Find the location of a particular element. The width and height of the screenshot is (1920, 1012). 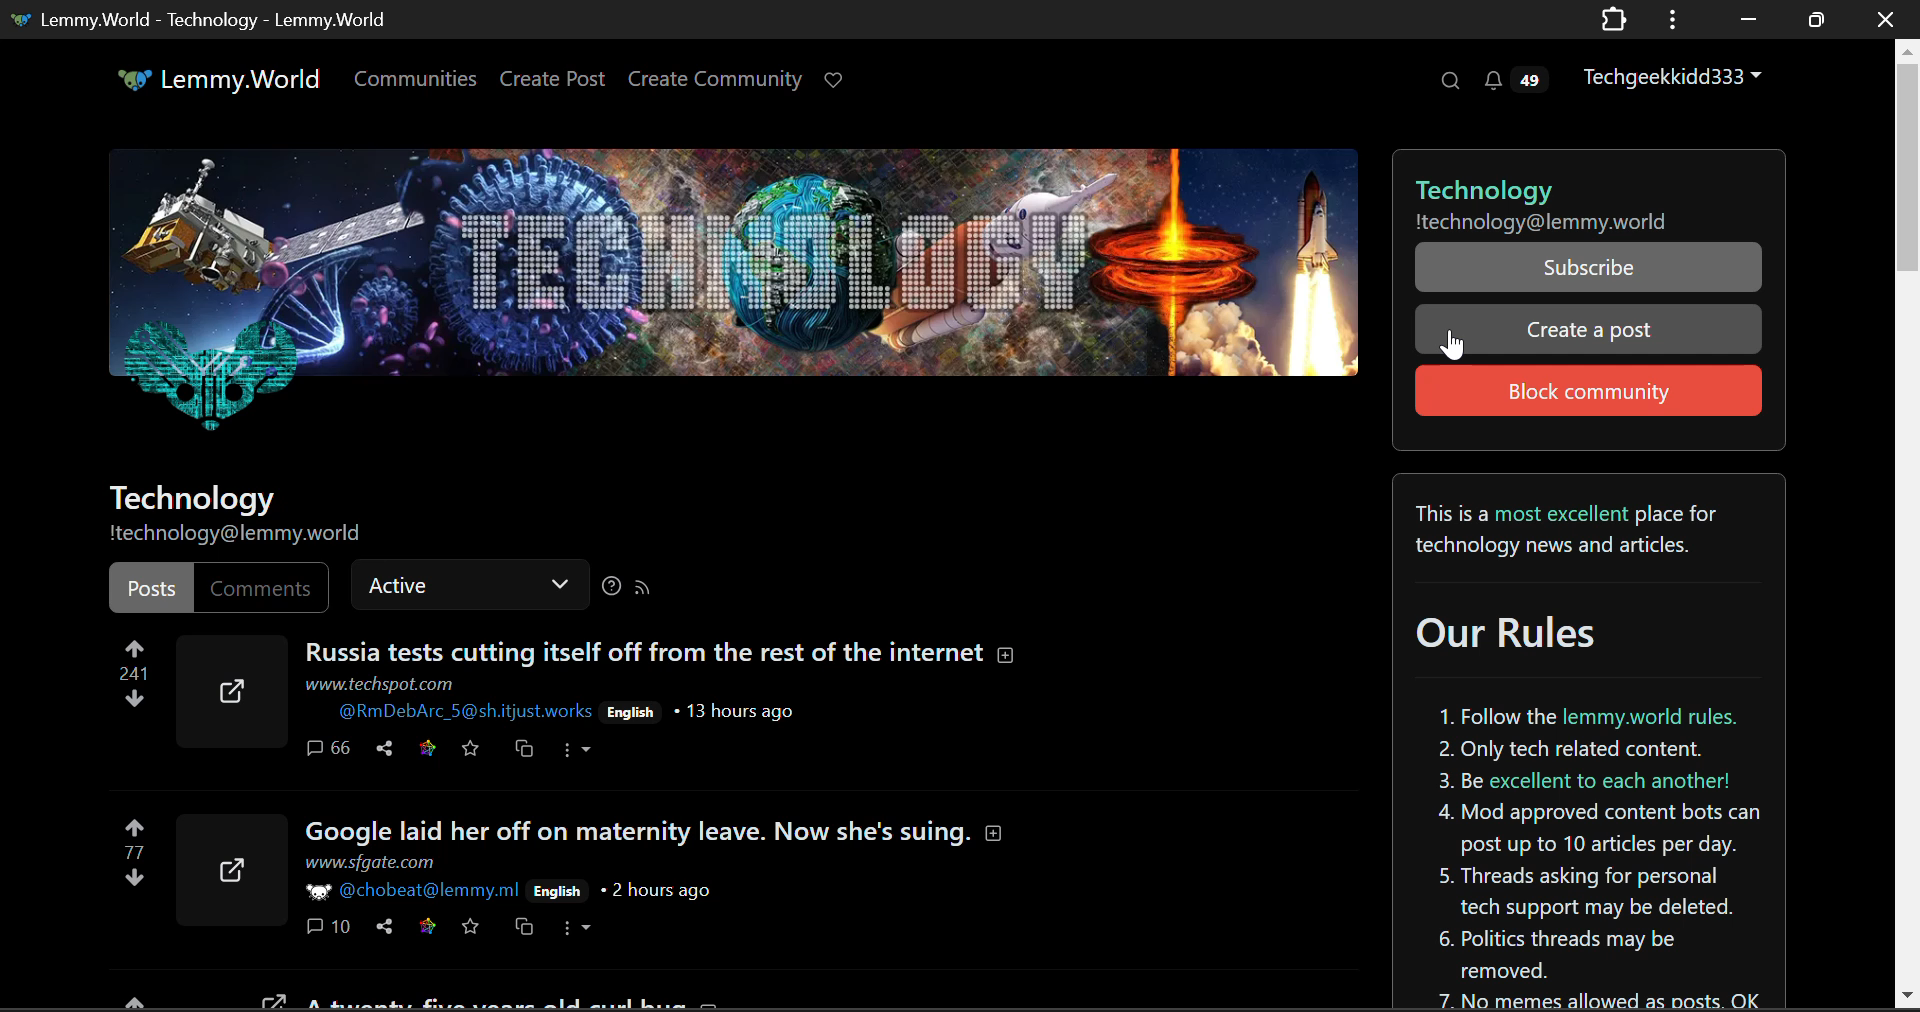

13 hours ago is located at coordinates (733, 712).